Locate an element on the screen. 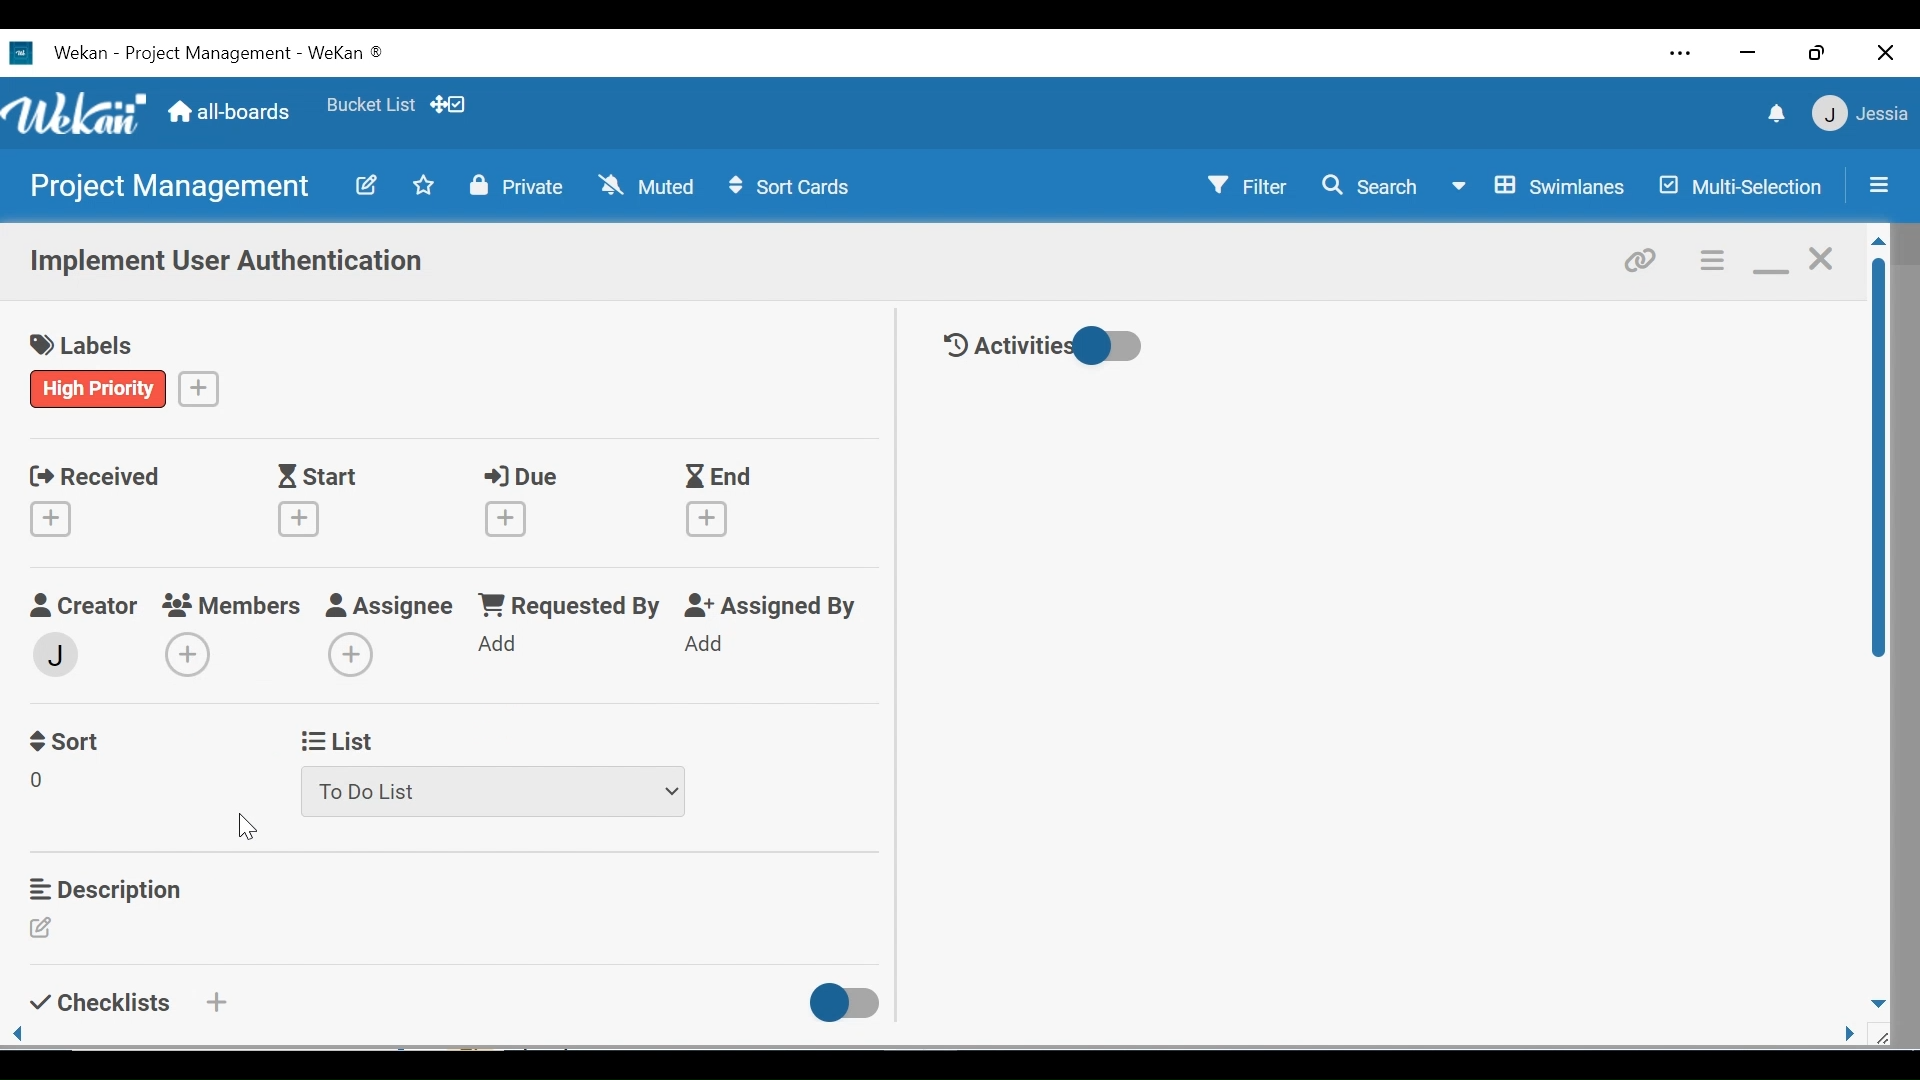   Due is located at coordinates (514, 503).